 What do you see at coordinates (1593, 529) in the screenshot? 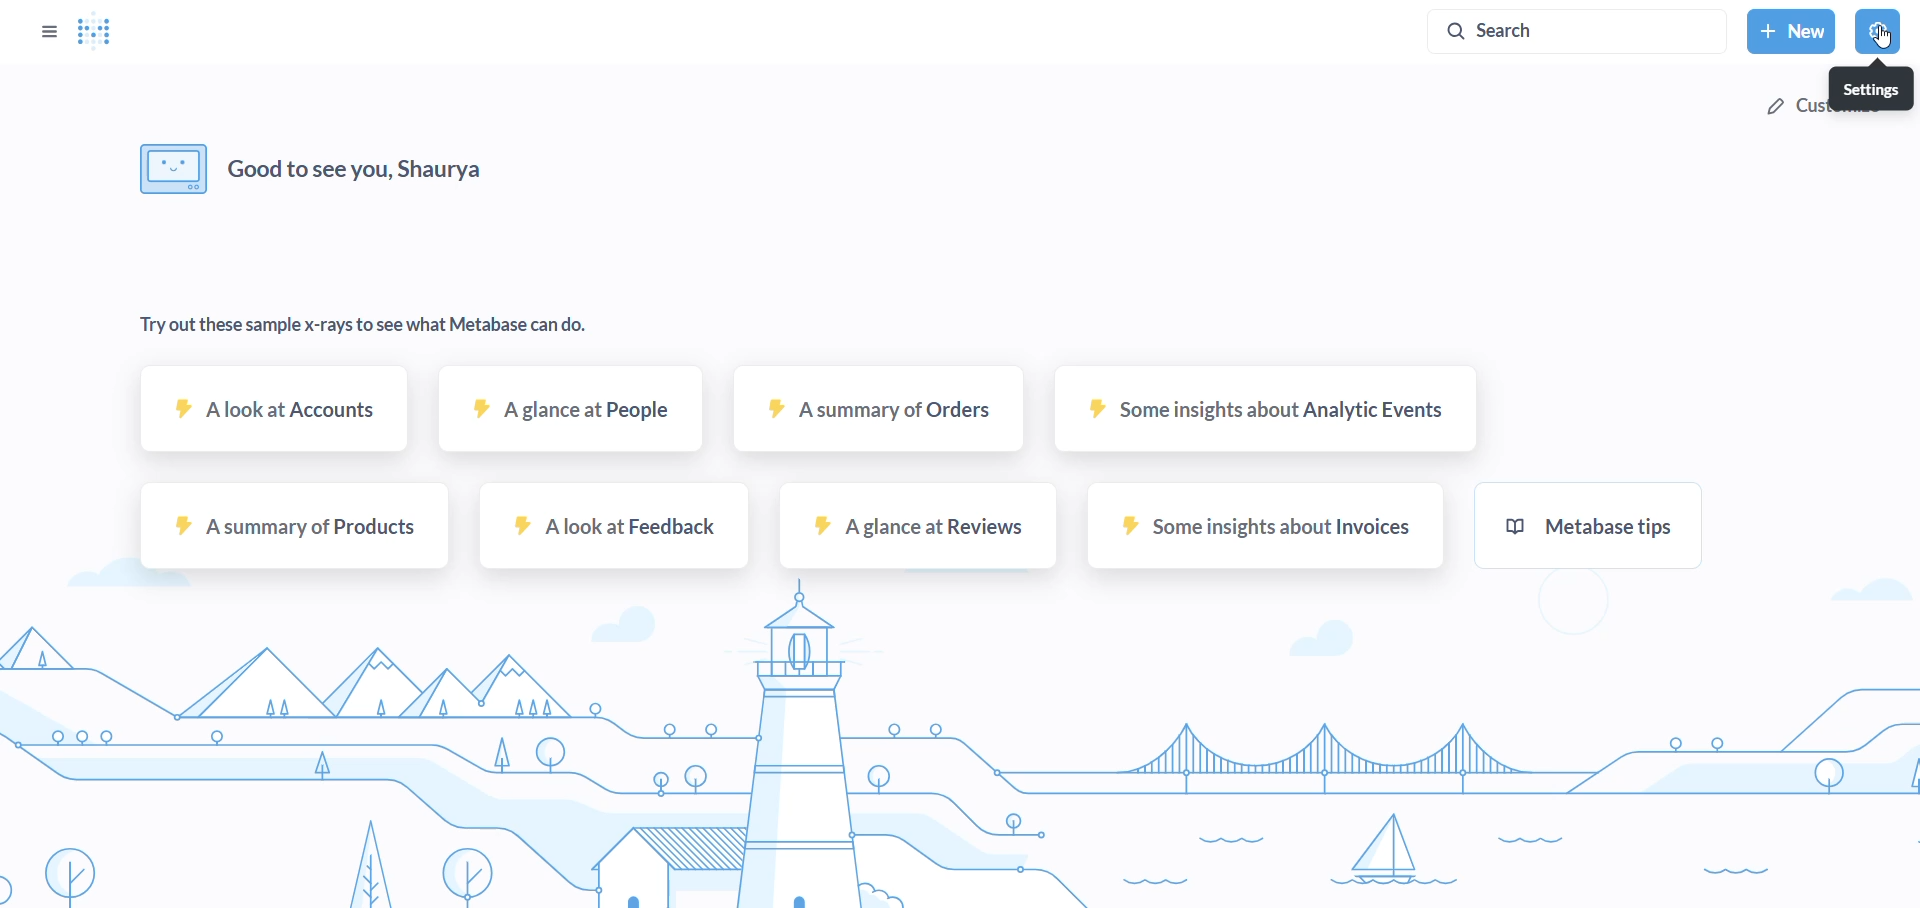
I see `metabase tips` at bounding box center [1593, 529].